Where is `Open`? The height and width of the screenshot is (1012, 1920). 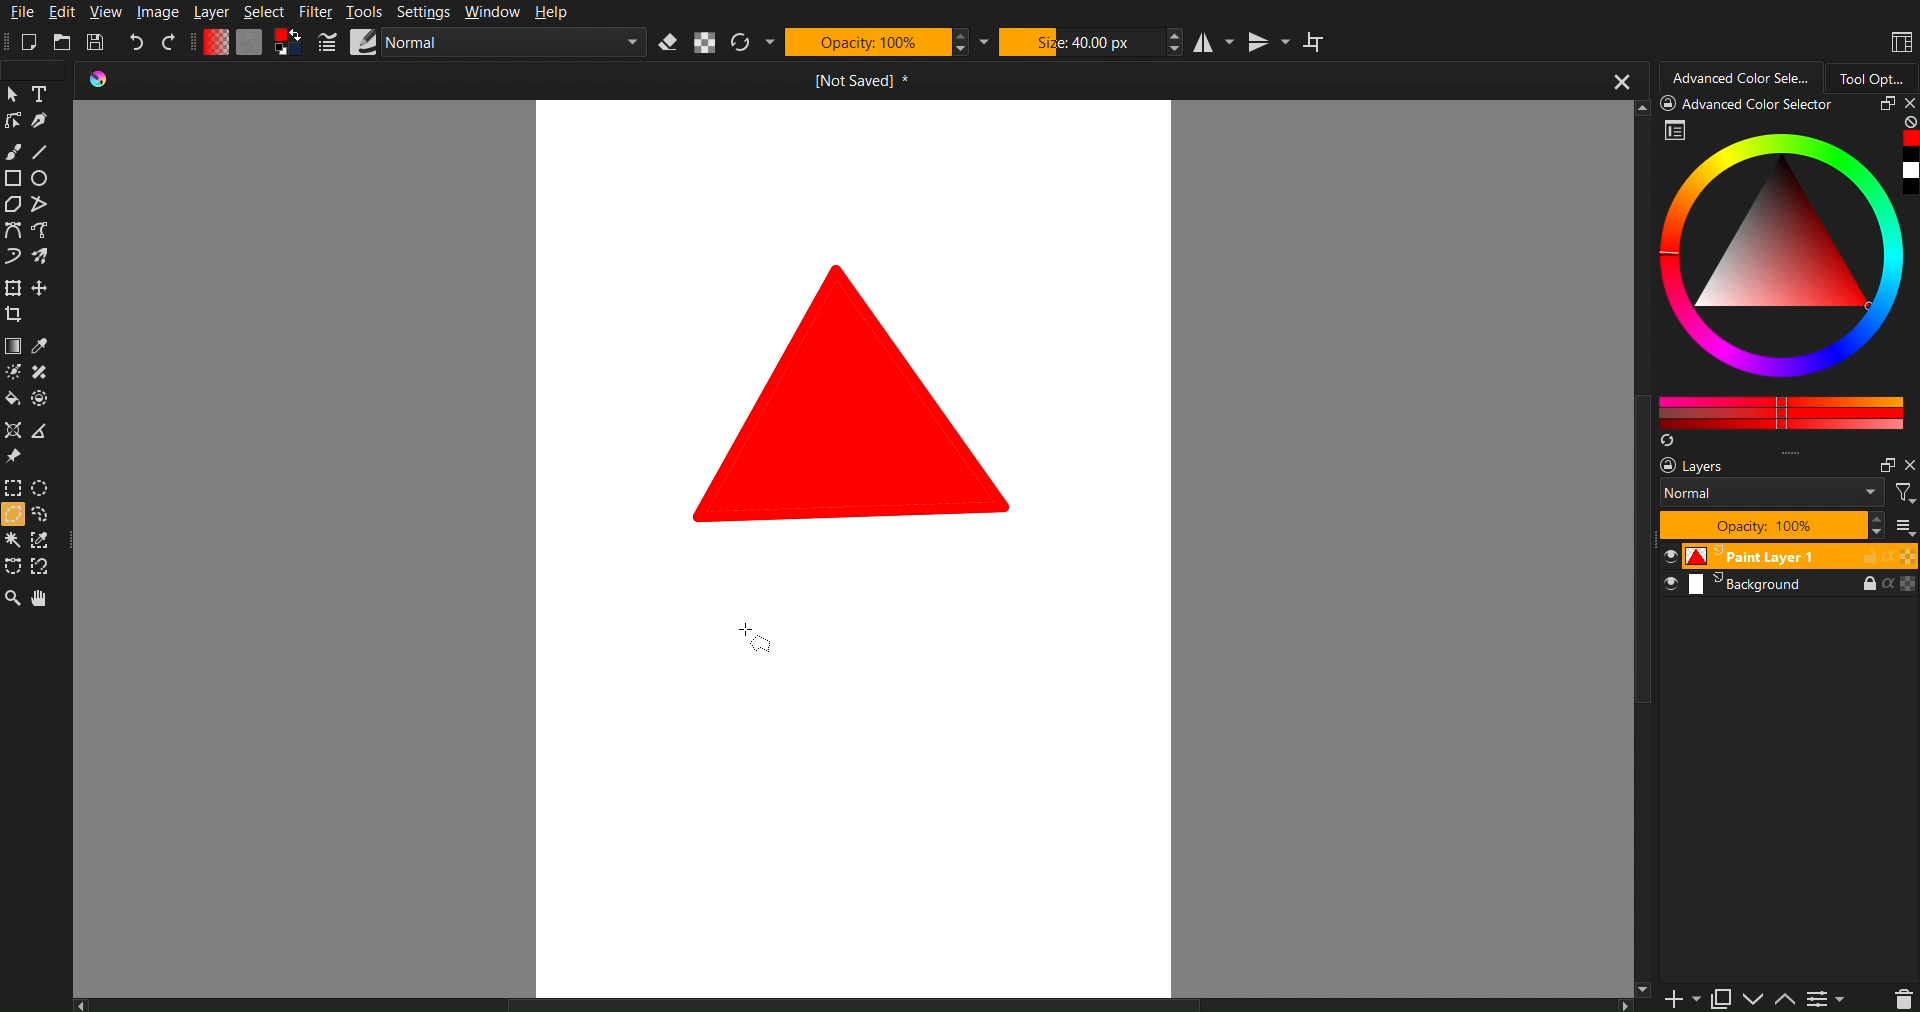 Open is located at coordinates (63, 41).